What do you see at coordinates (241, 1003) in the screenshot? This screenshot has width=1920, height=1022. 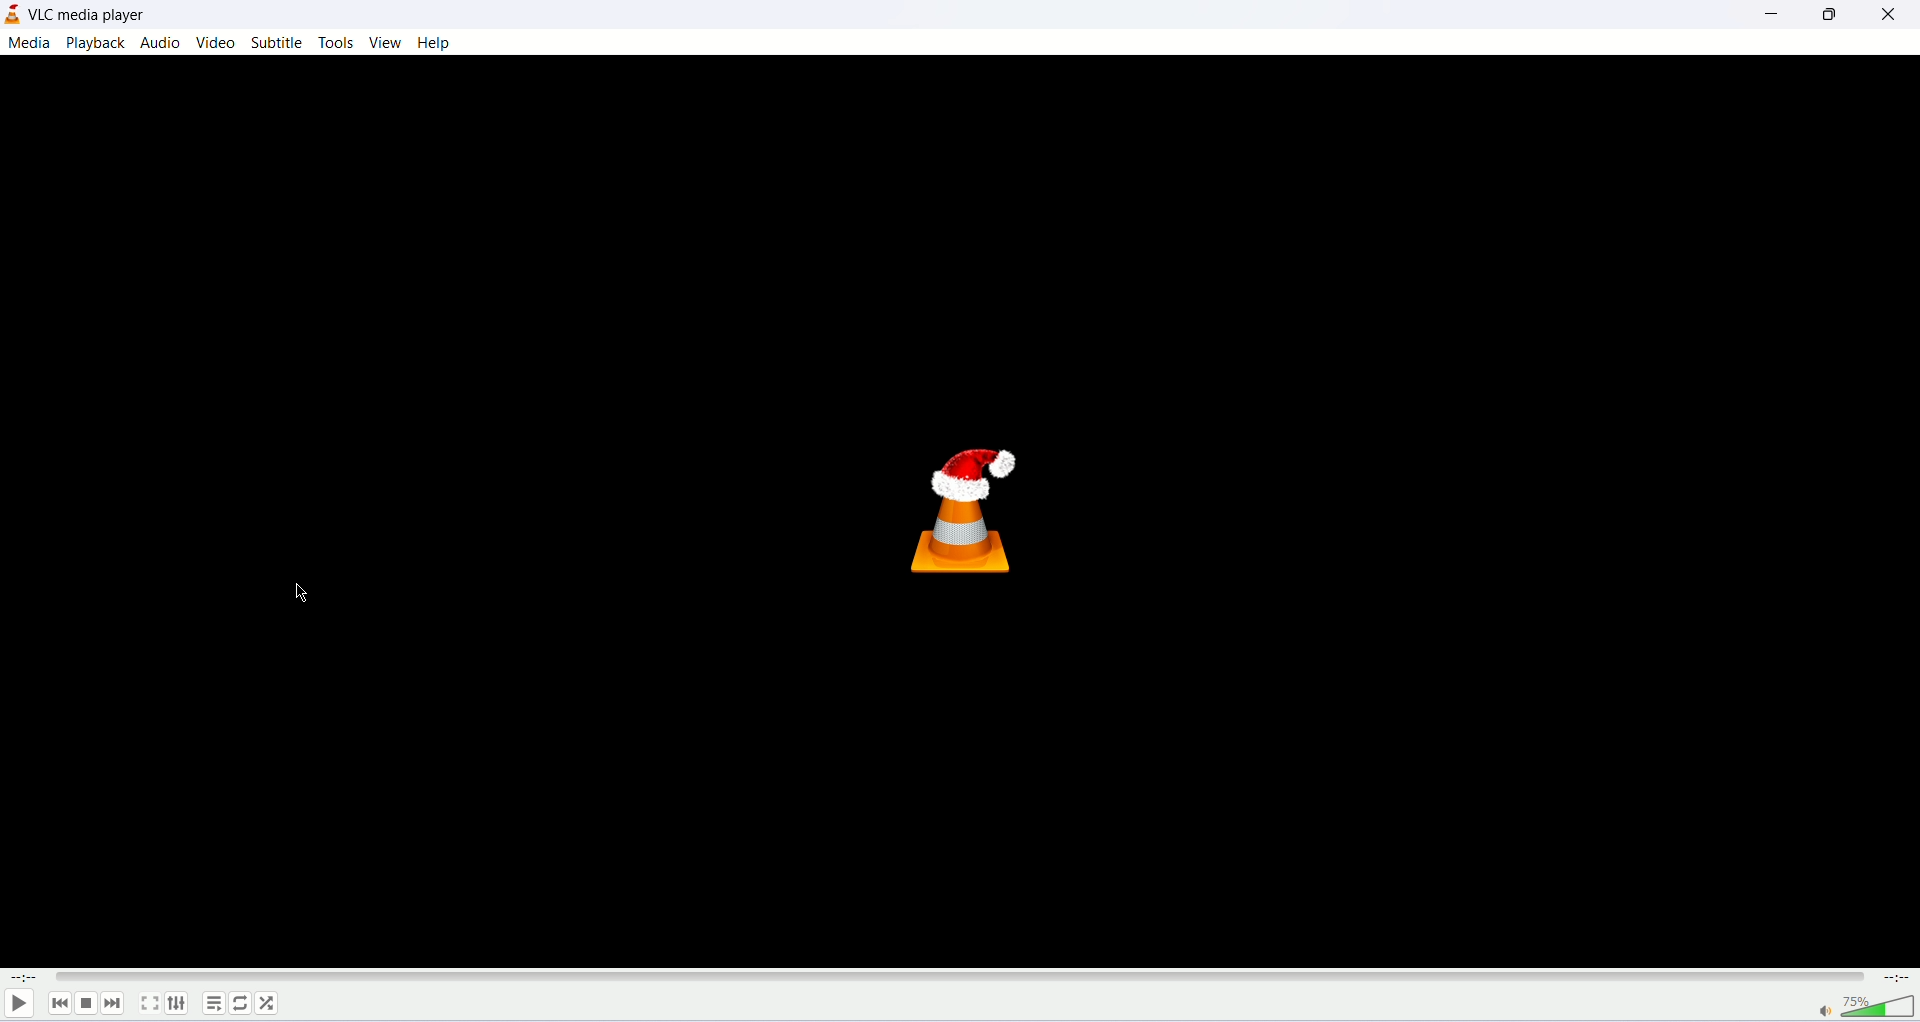 I see `toggle loop` at bounding box center [241, 1003].